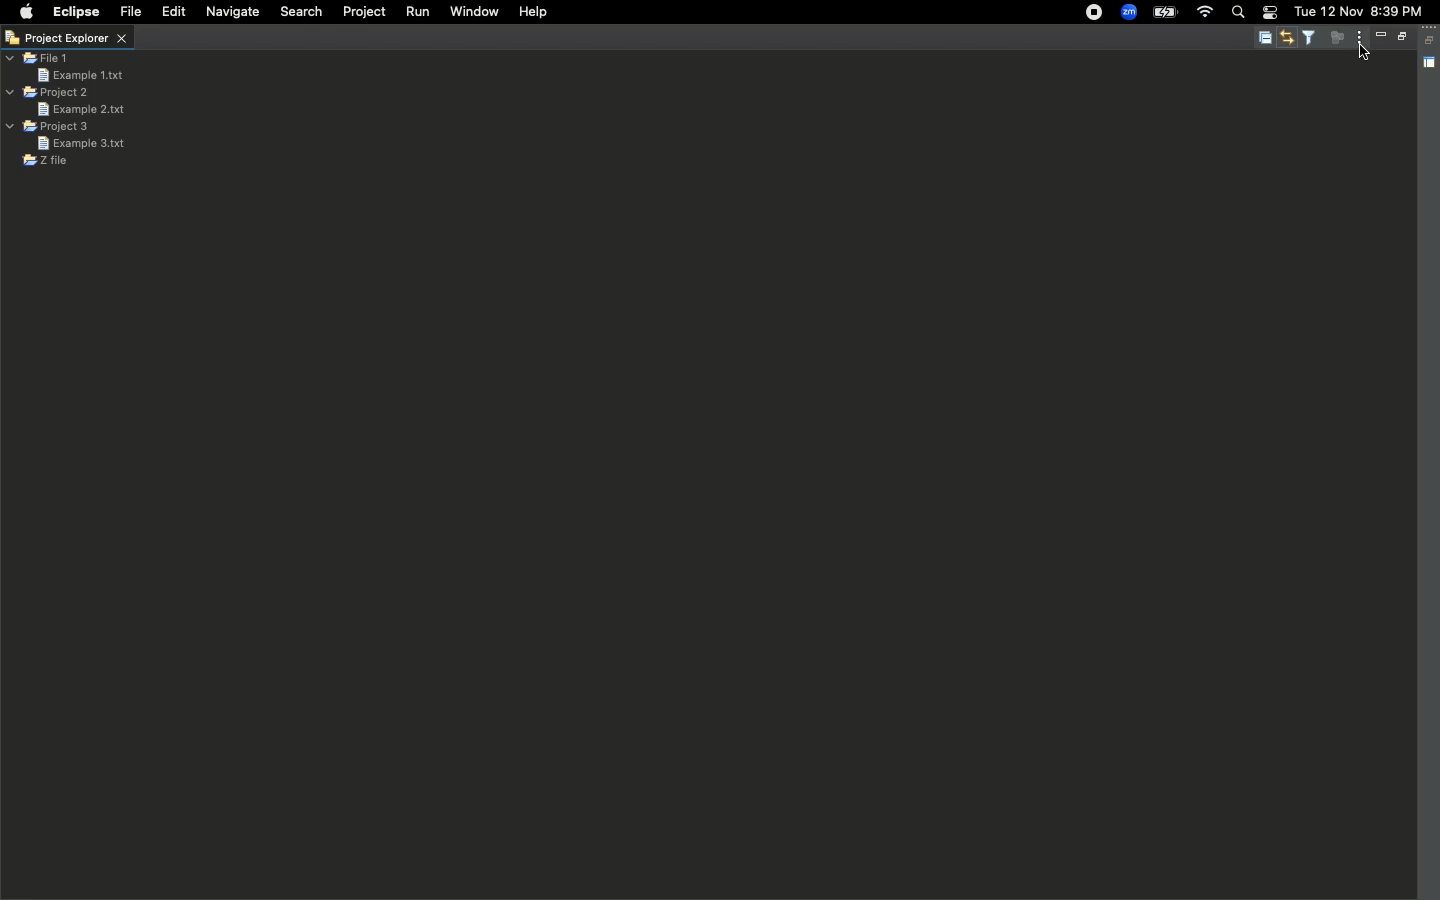 The image size is (1440, 900). I want to click on Example 2.txt, so click(80, 109).